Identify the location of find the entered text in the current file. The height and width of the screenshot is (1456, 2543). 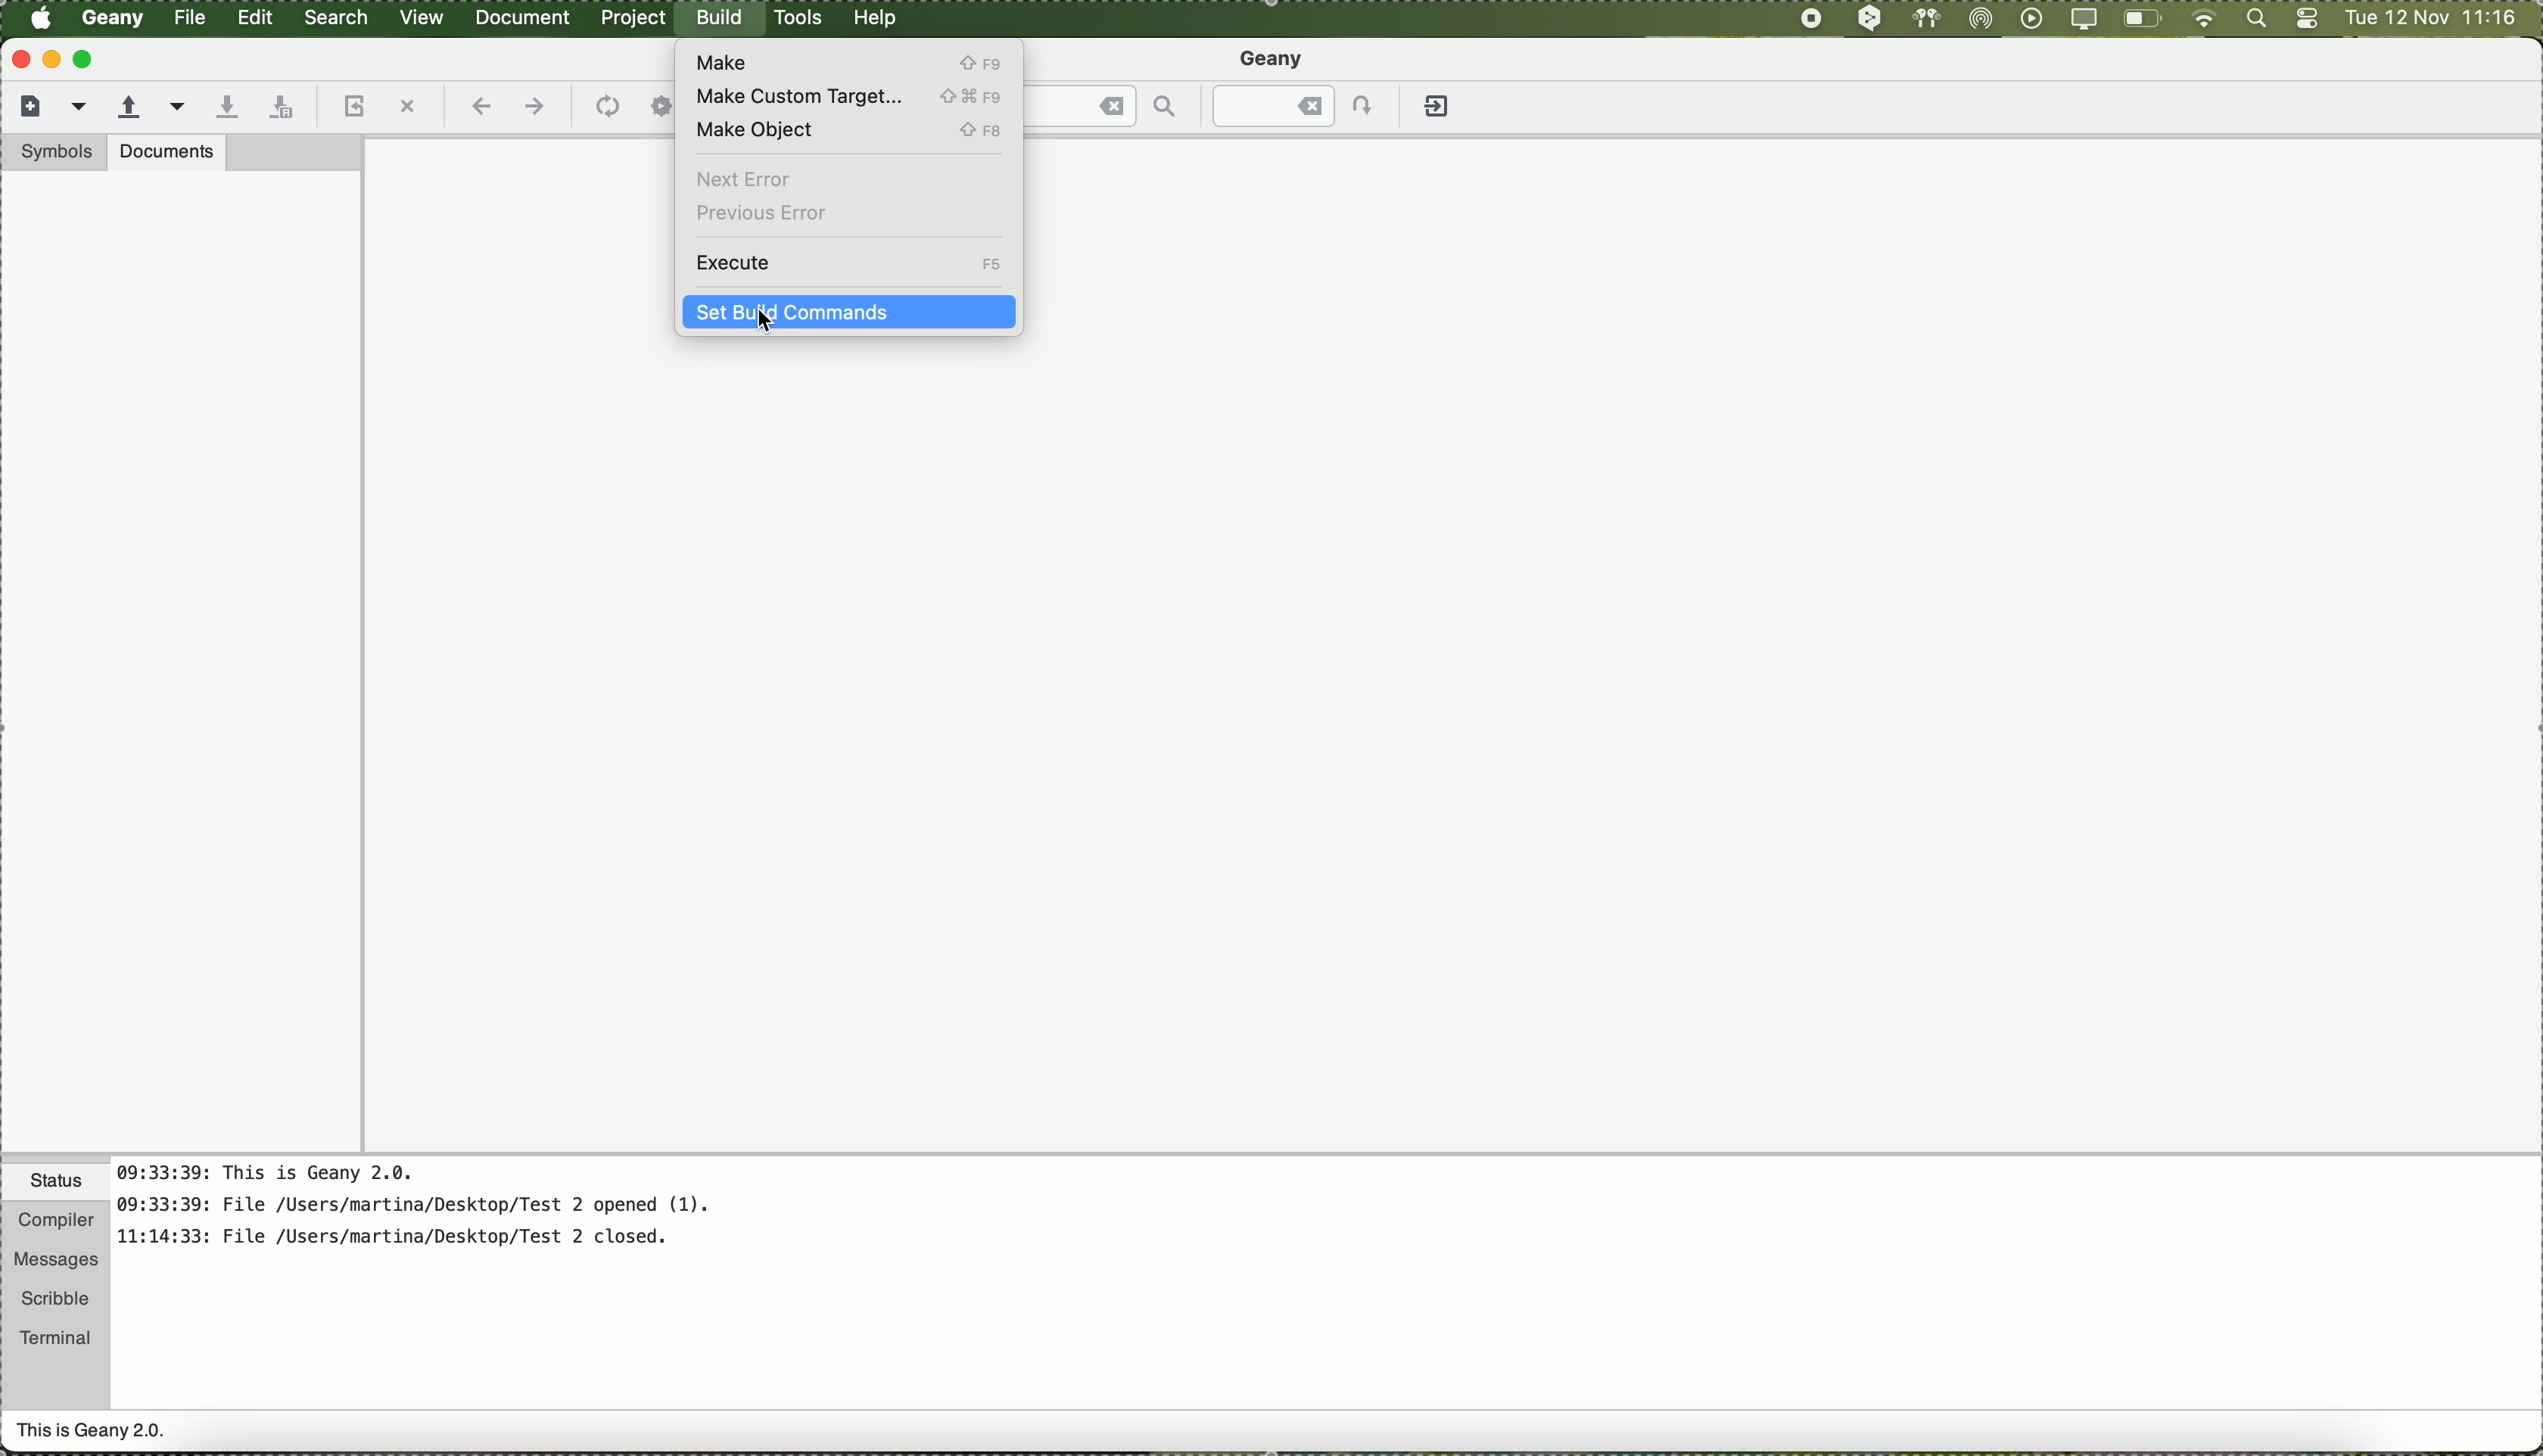
(1106, 105).